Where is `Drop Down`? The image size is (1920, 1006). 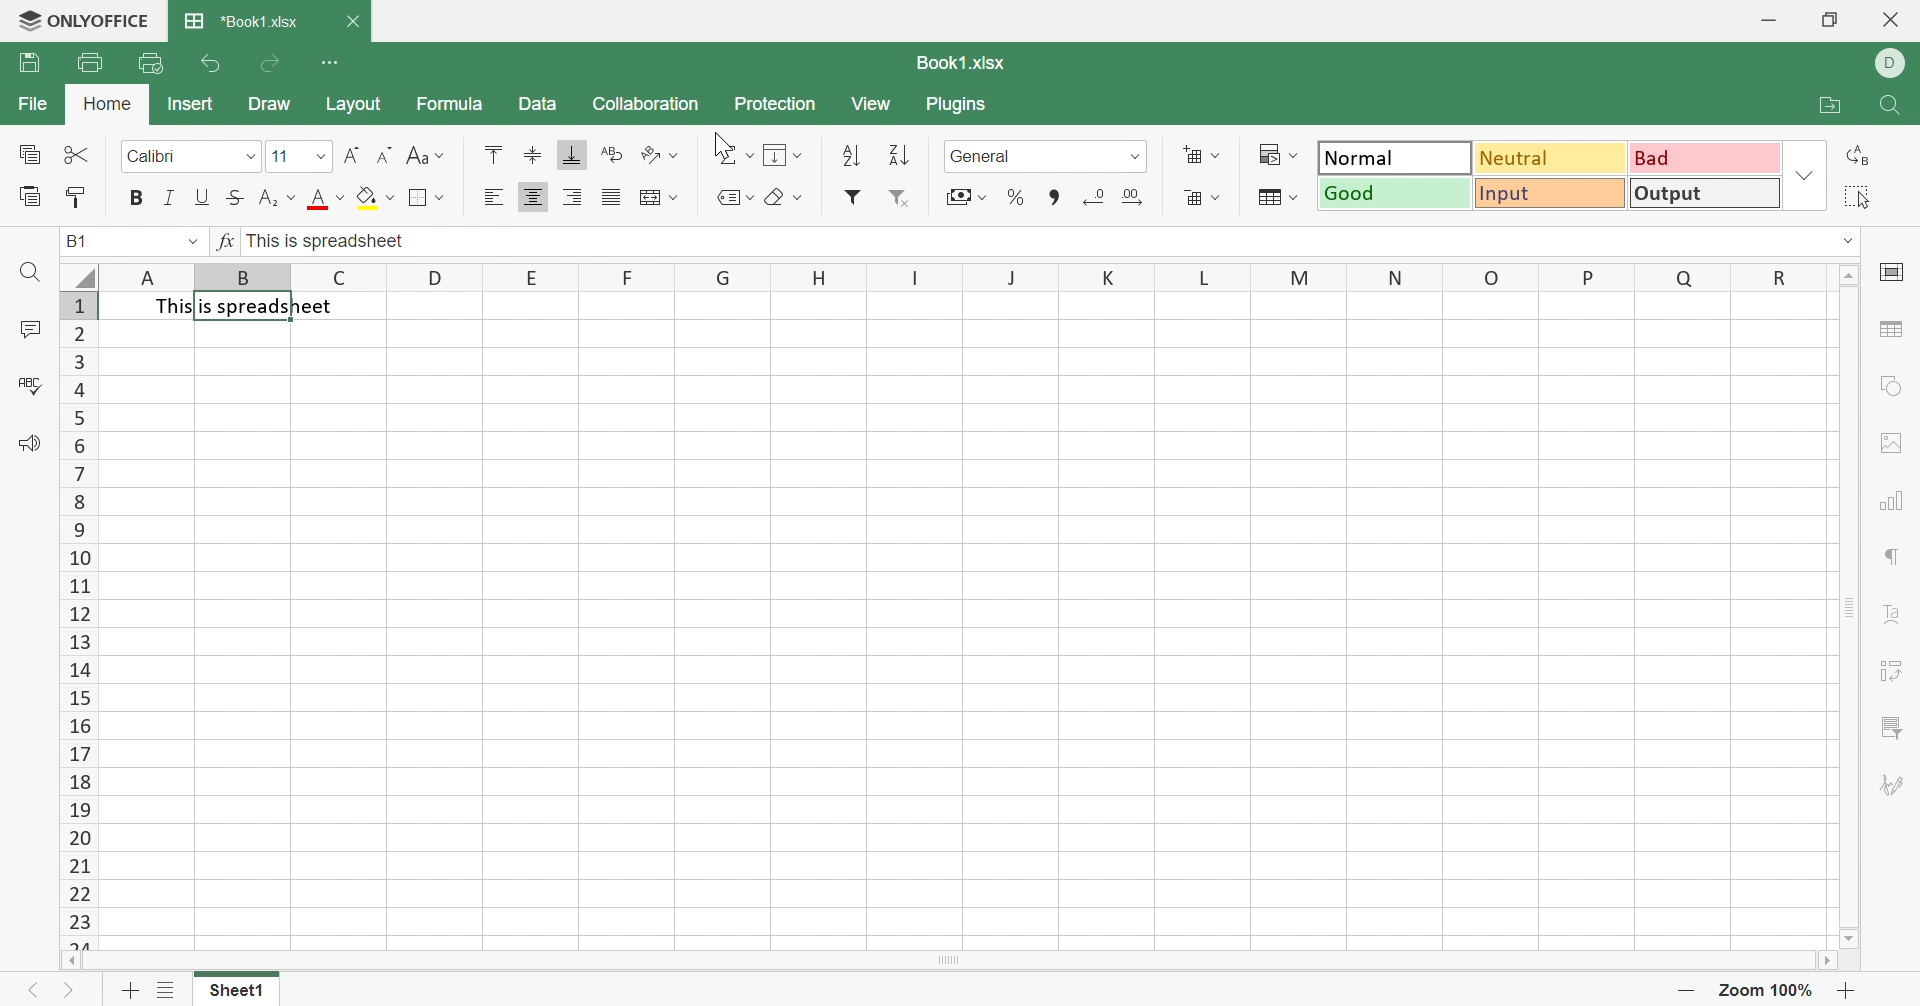
Drop Down is located at coordinates (190, 241).